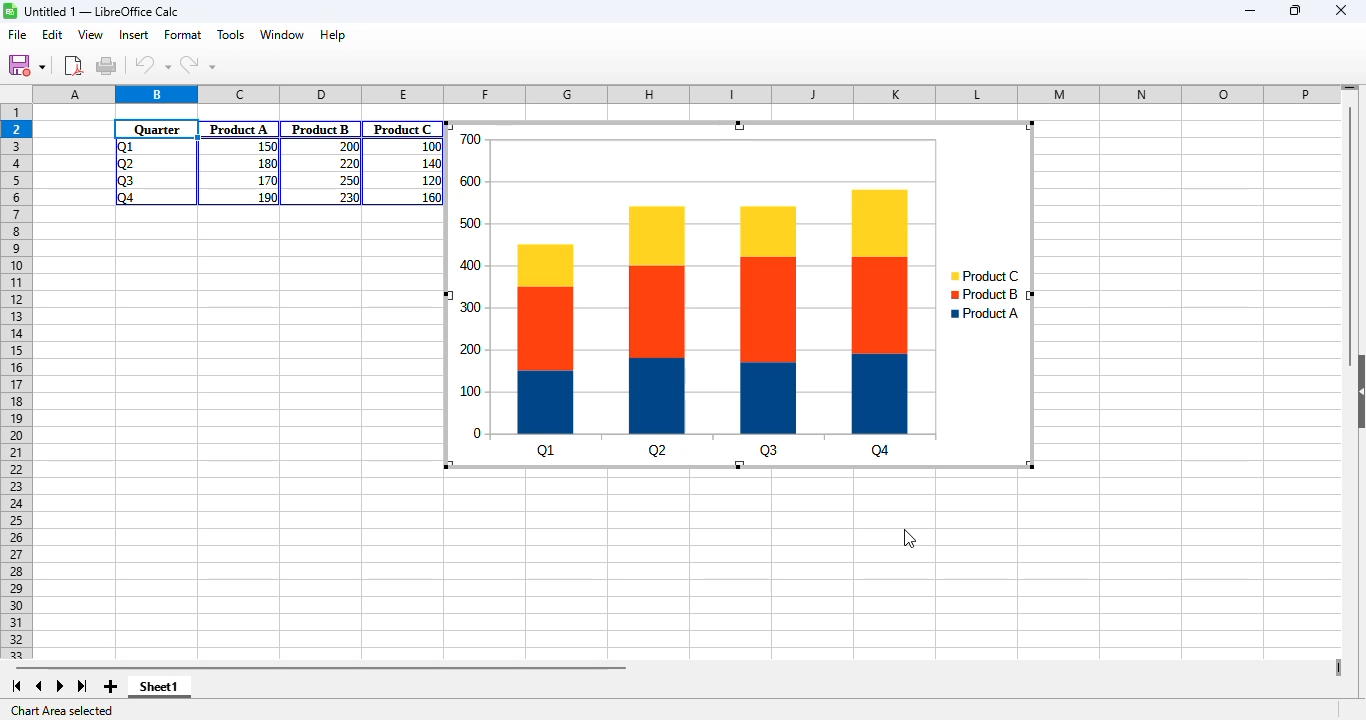 The height and width of the screenshot is (720, 1366). Describe the element at coordinates (430, 147) in the screenshot. I see `100` at that location.